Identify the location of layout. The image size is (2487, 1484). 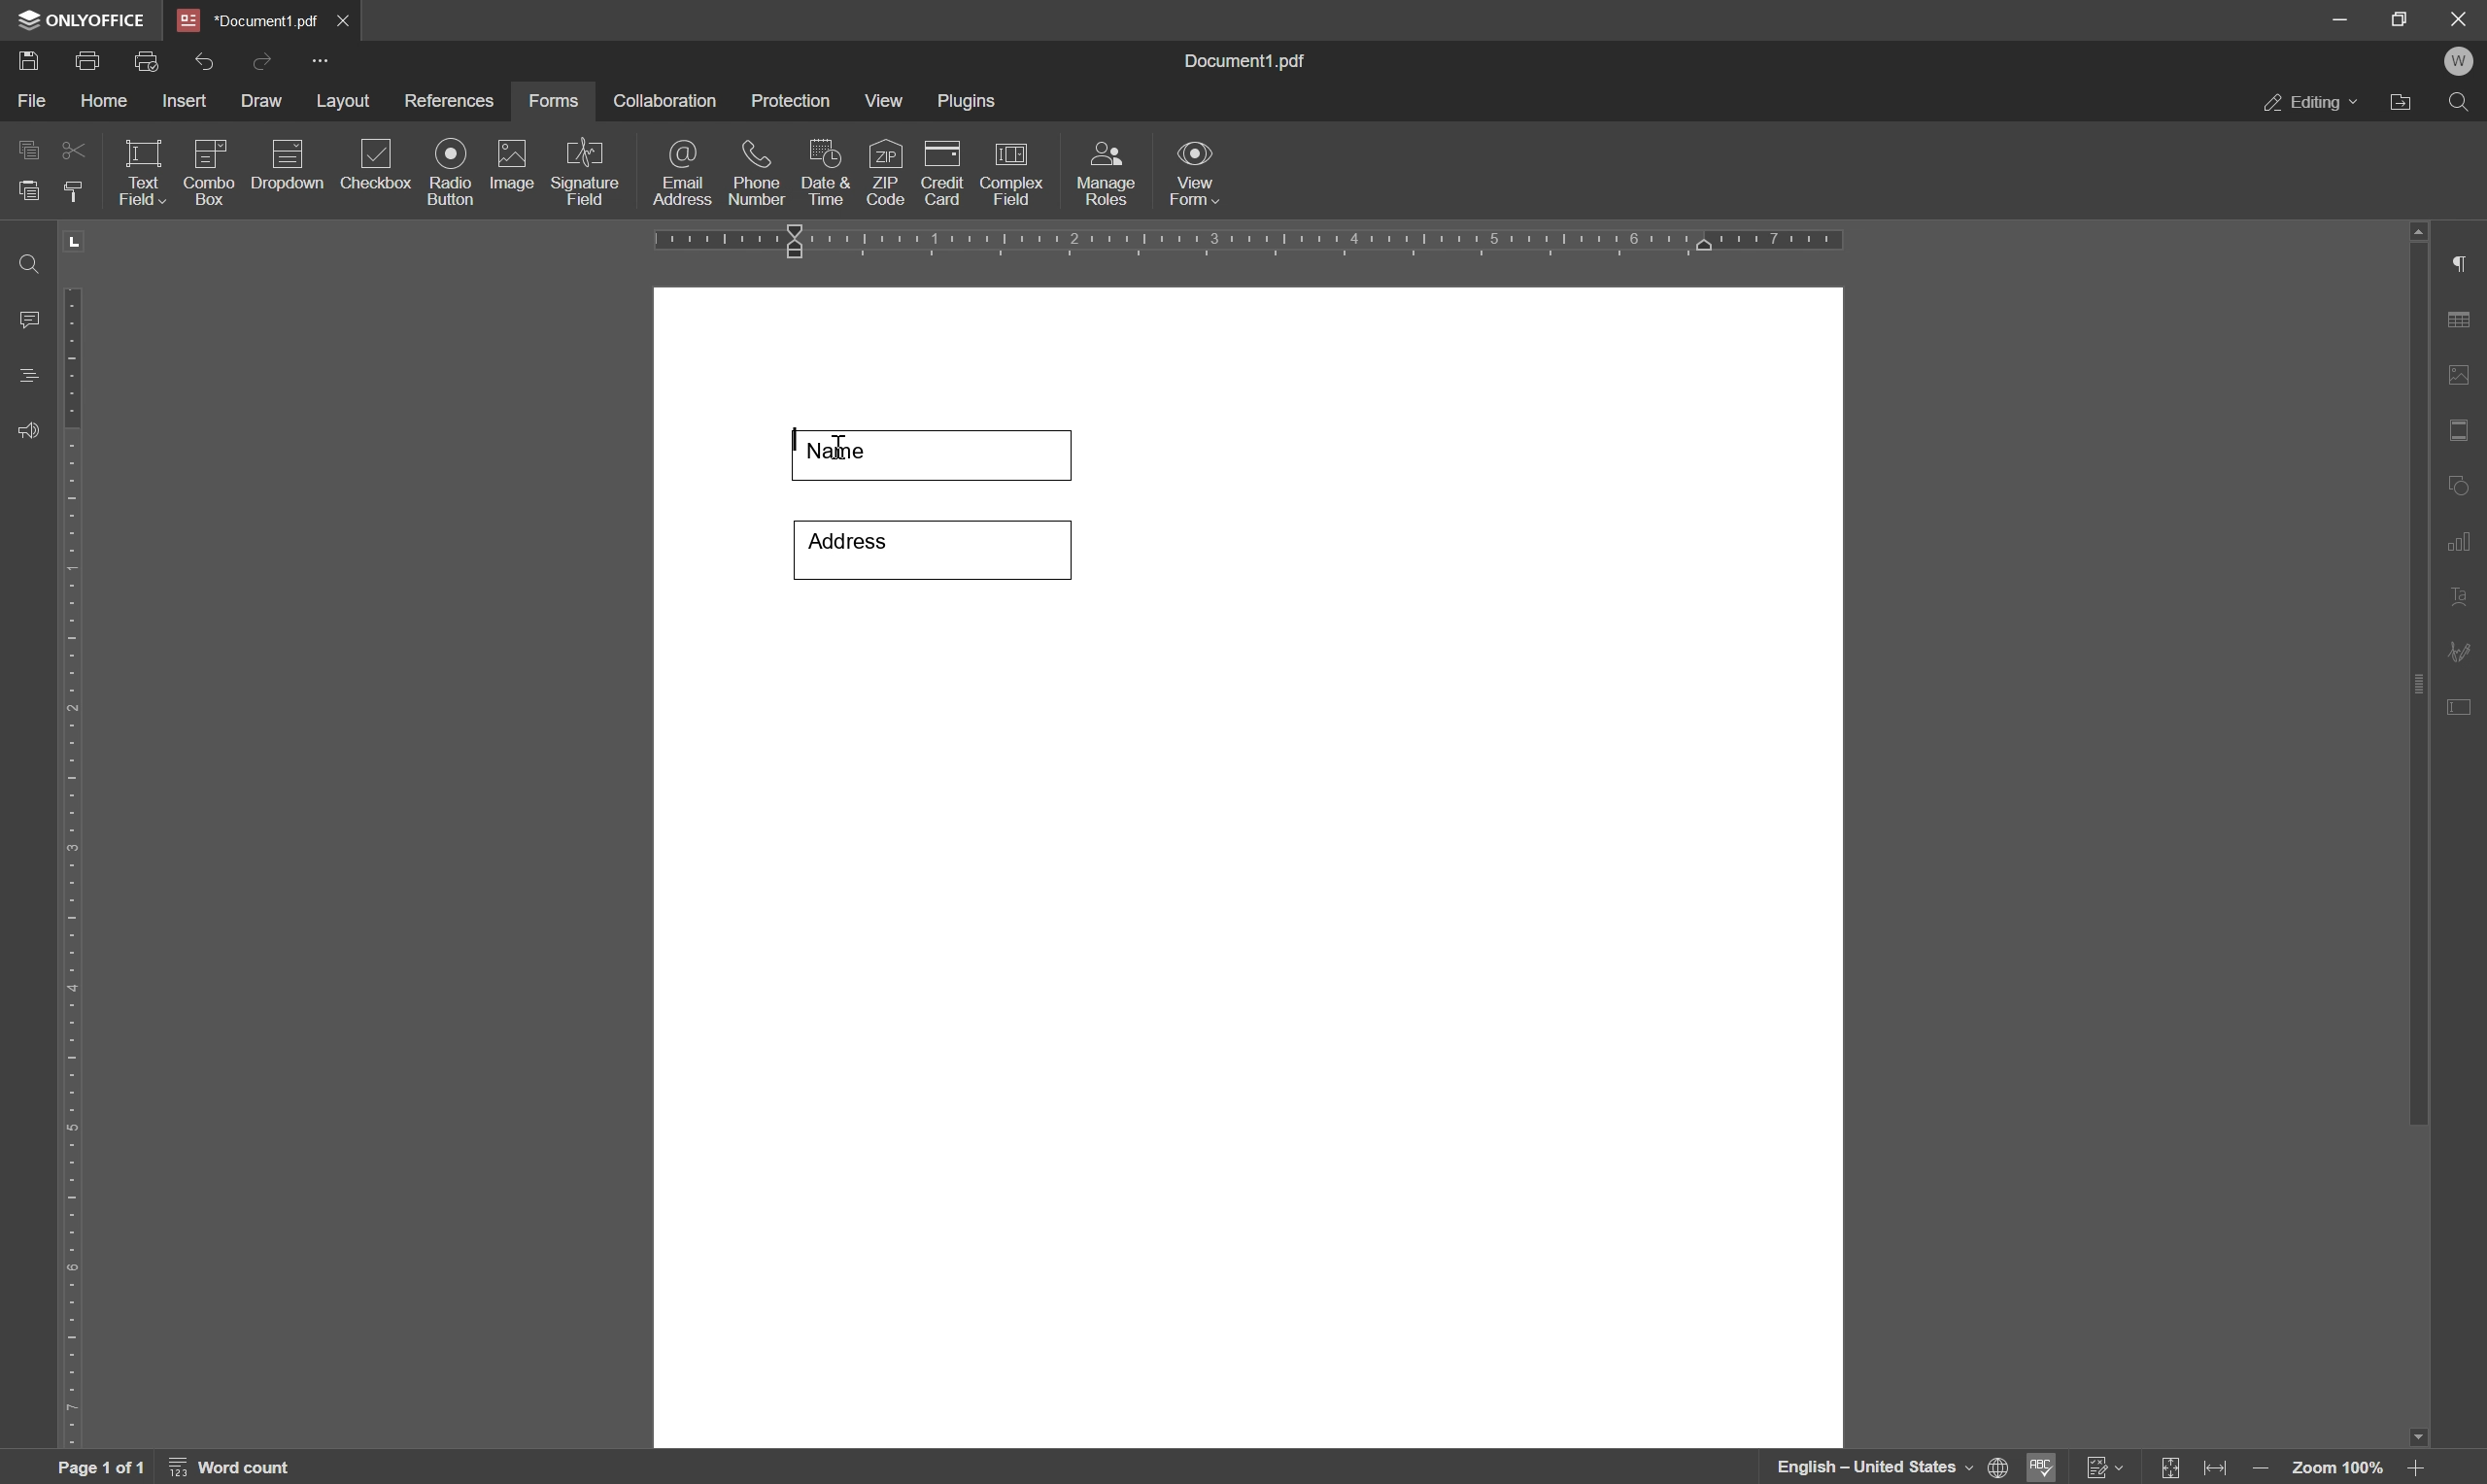
(342, 102).